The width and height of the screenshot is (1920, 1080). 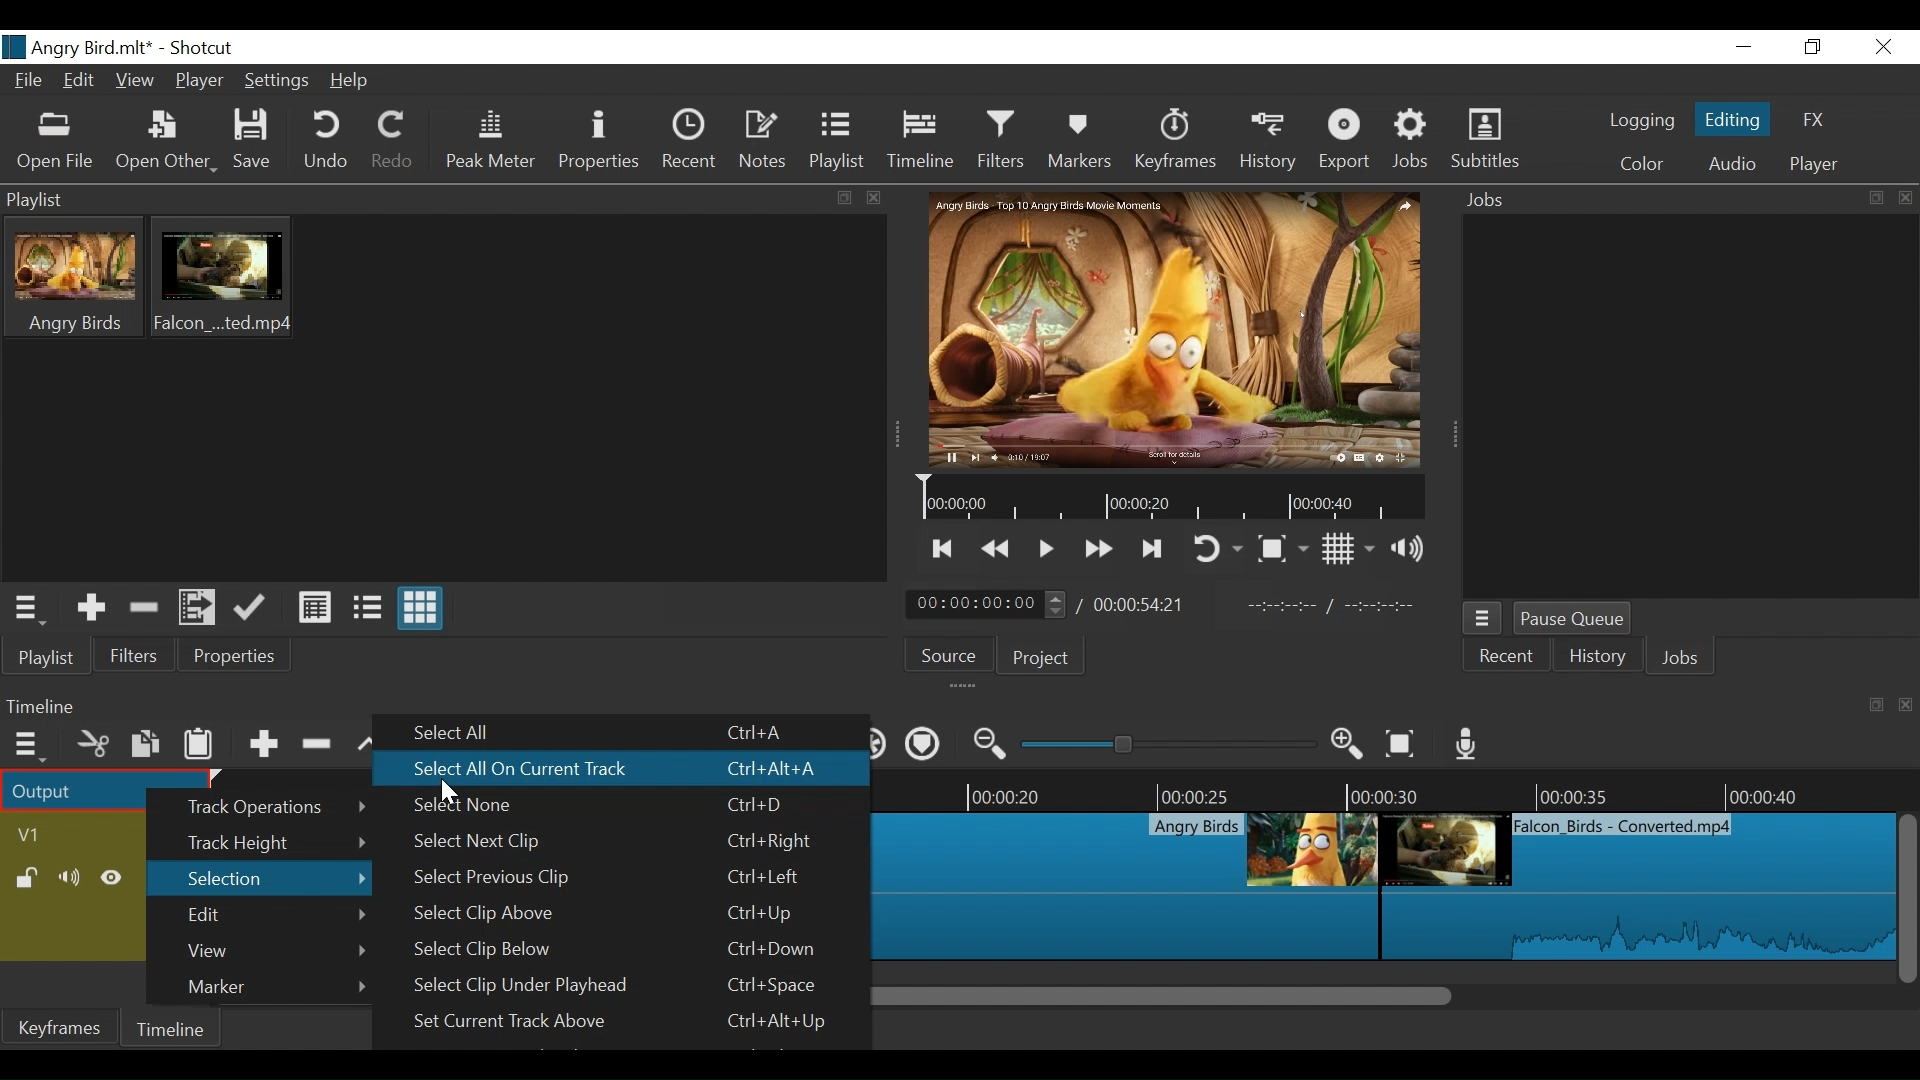 I want to click on Playlist , so click(x=47, y=656).